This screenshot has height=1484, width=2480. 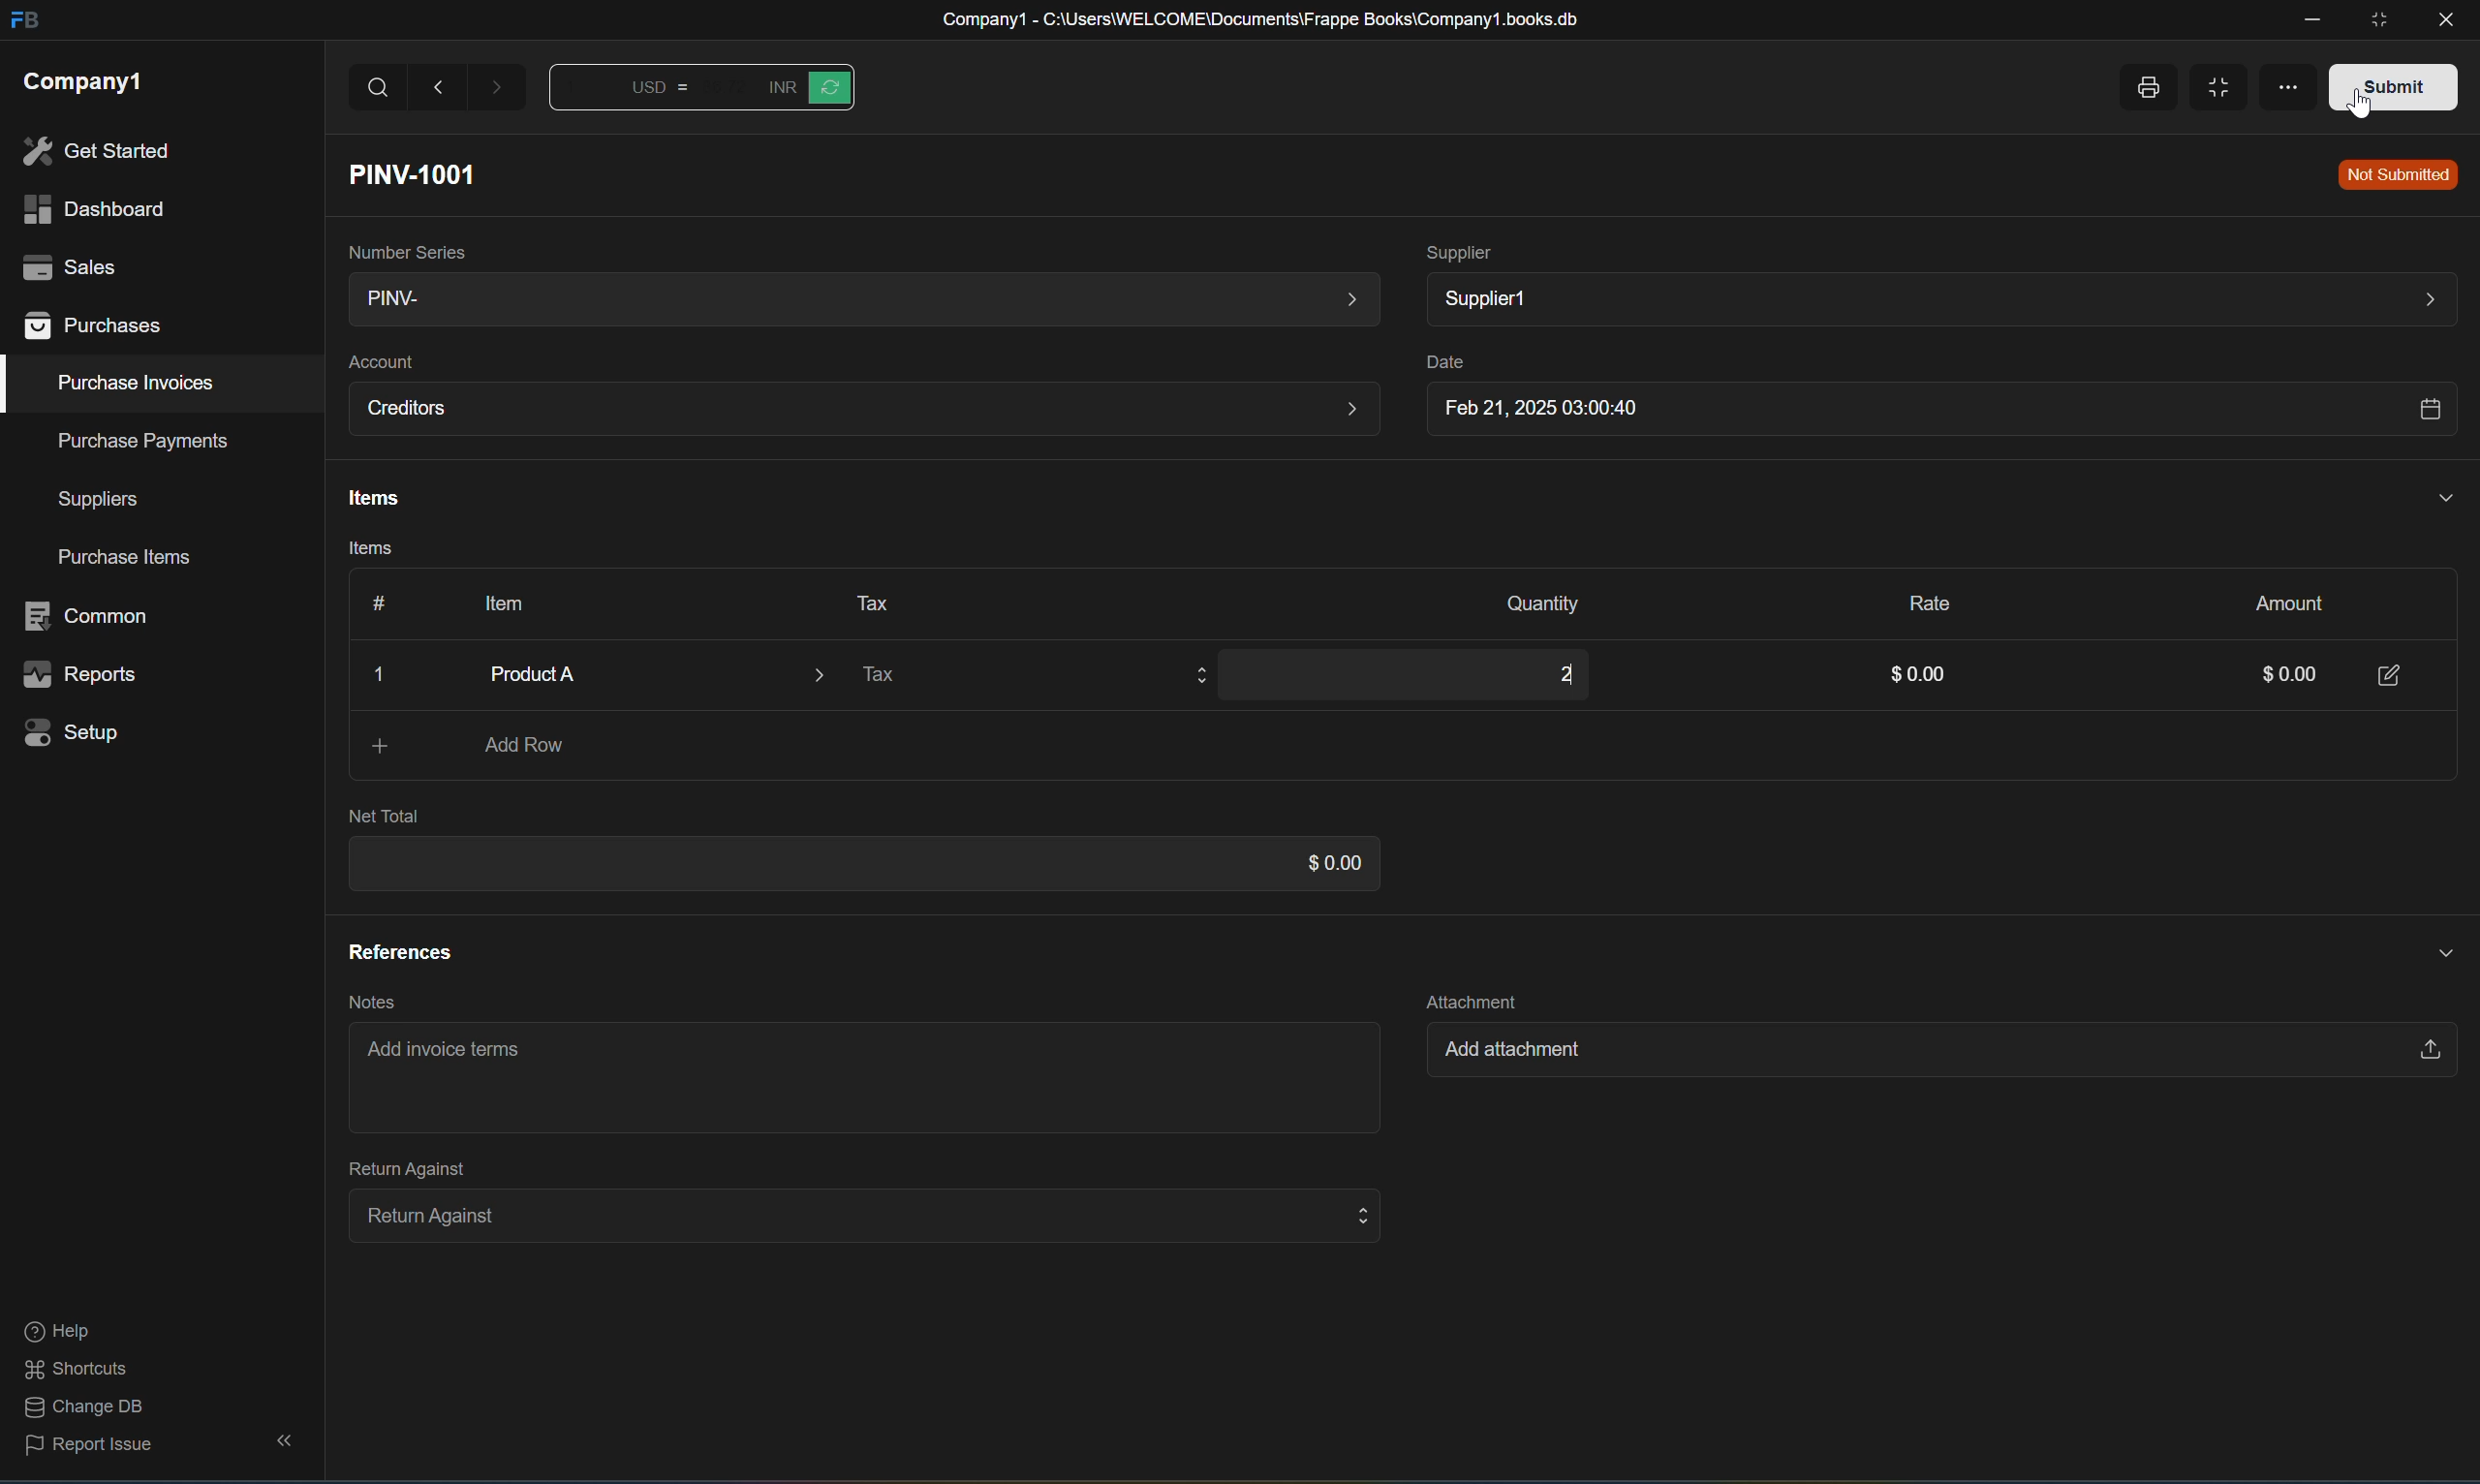 I want to click on $0.00, so click(x=1323, y=863).